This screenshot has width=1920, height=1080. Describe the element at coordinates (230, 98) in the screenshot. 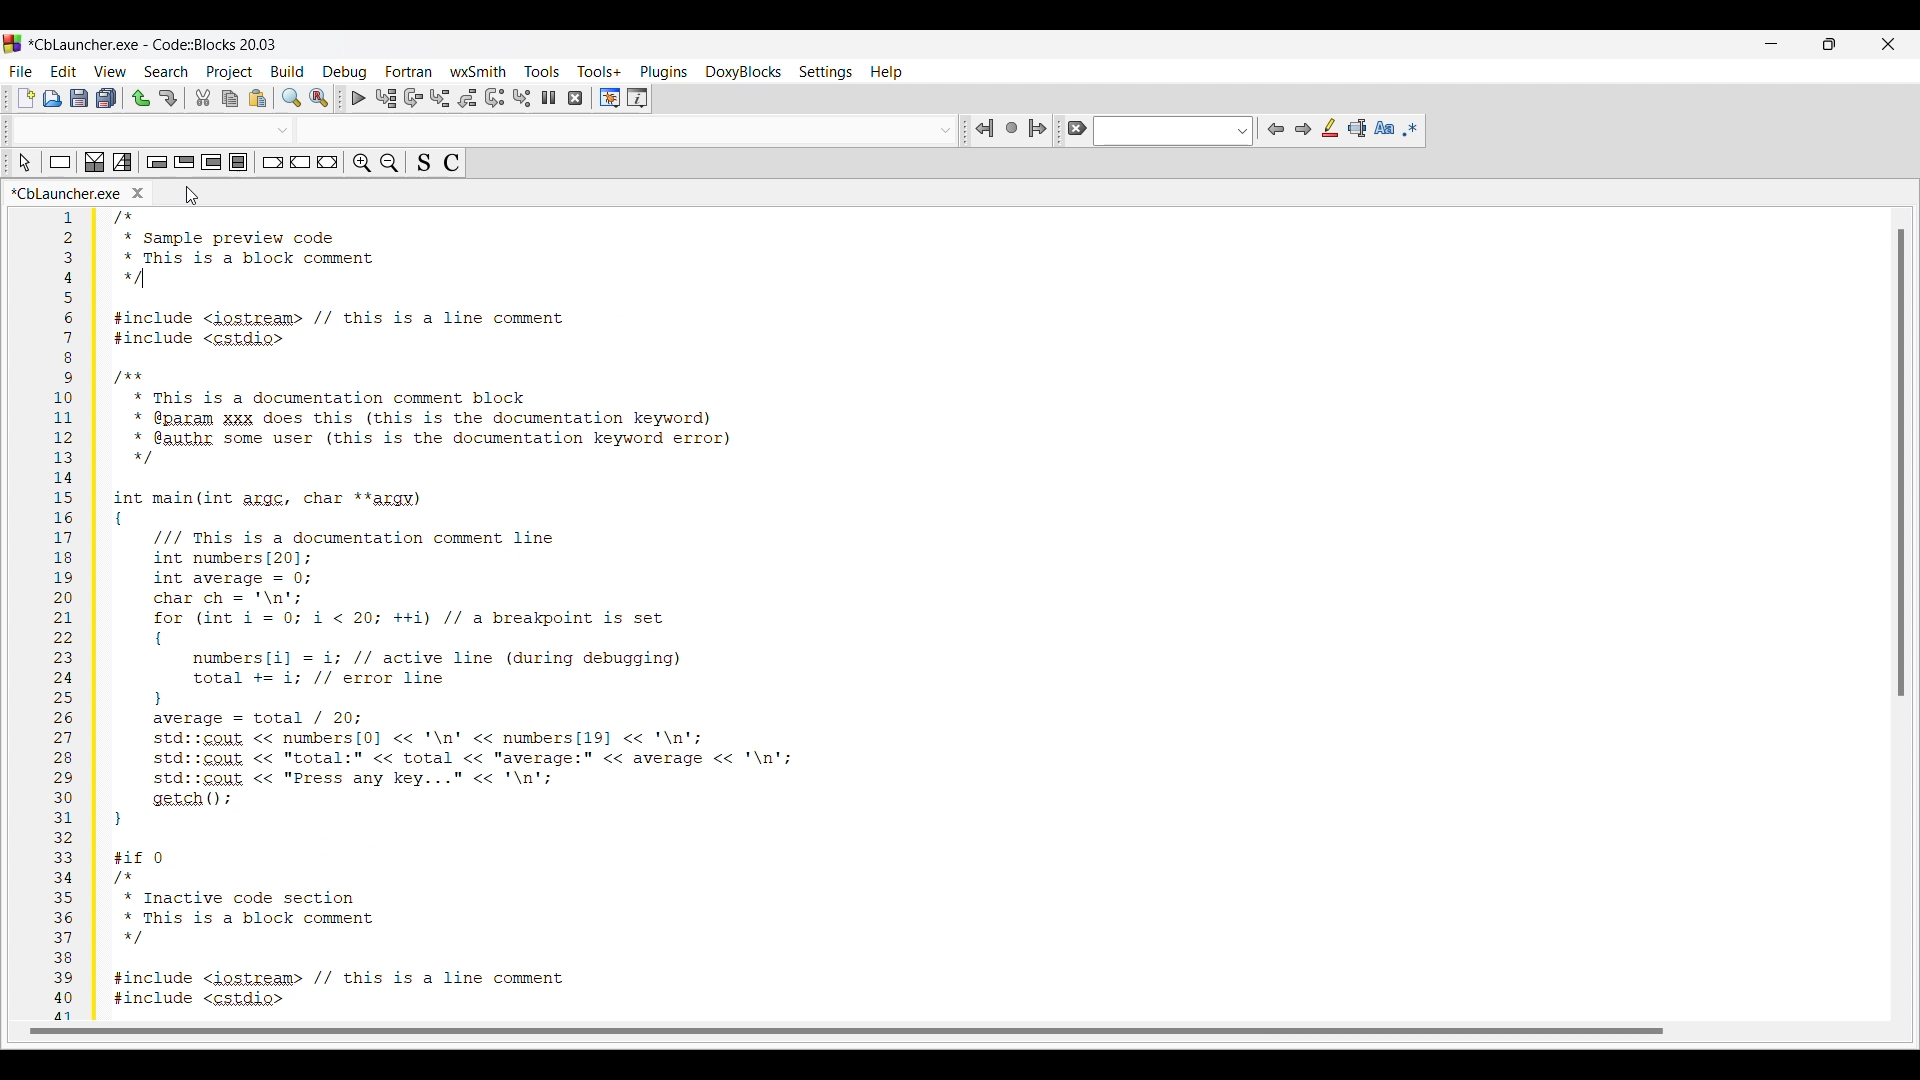

I see `Copy` at that location.